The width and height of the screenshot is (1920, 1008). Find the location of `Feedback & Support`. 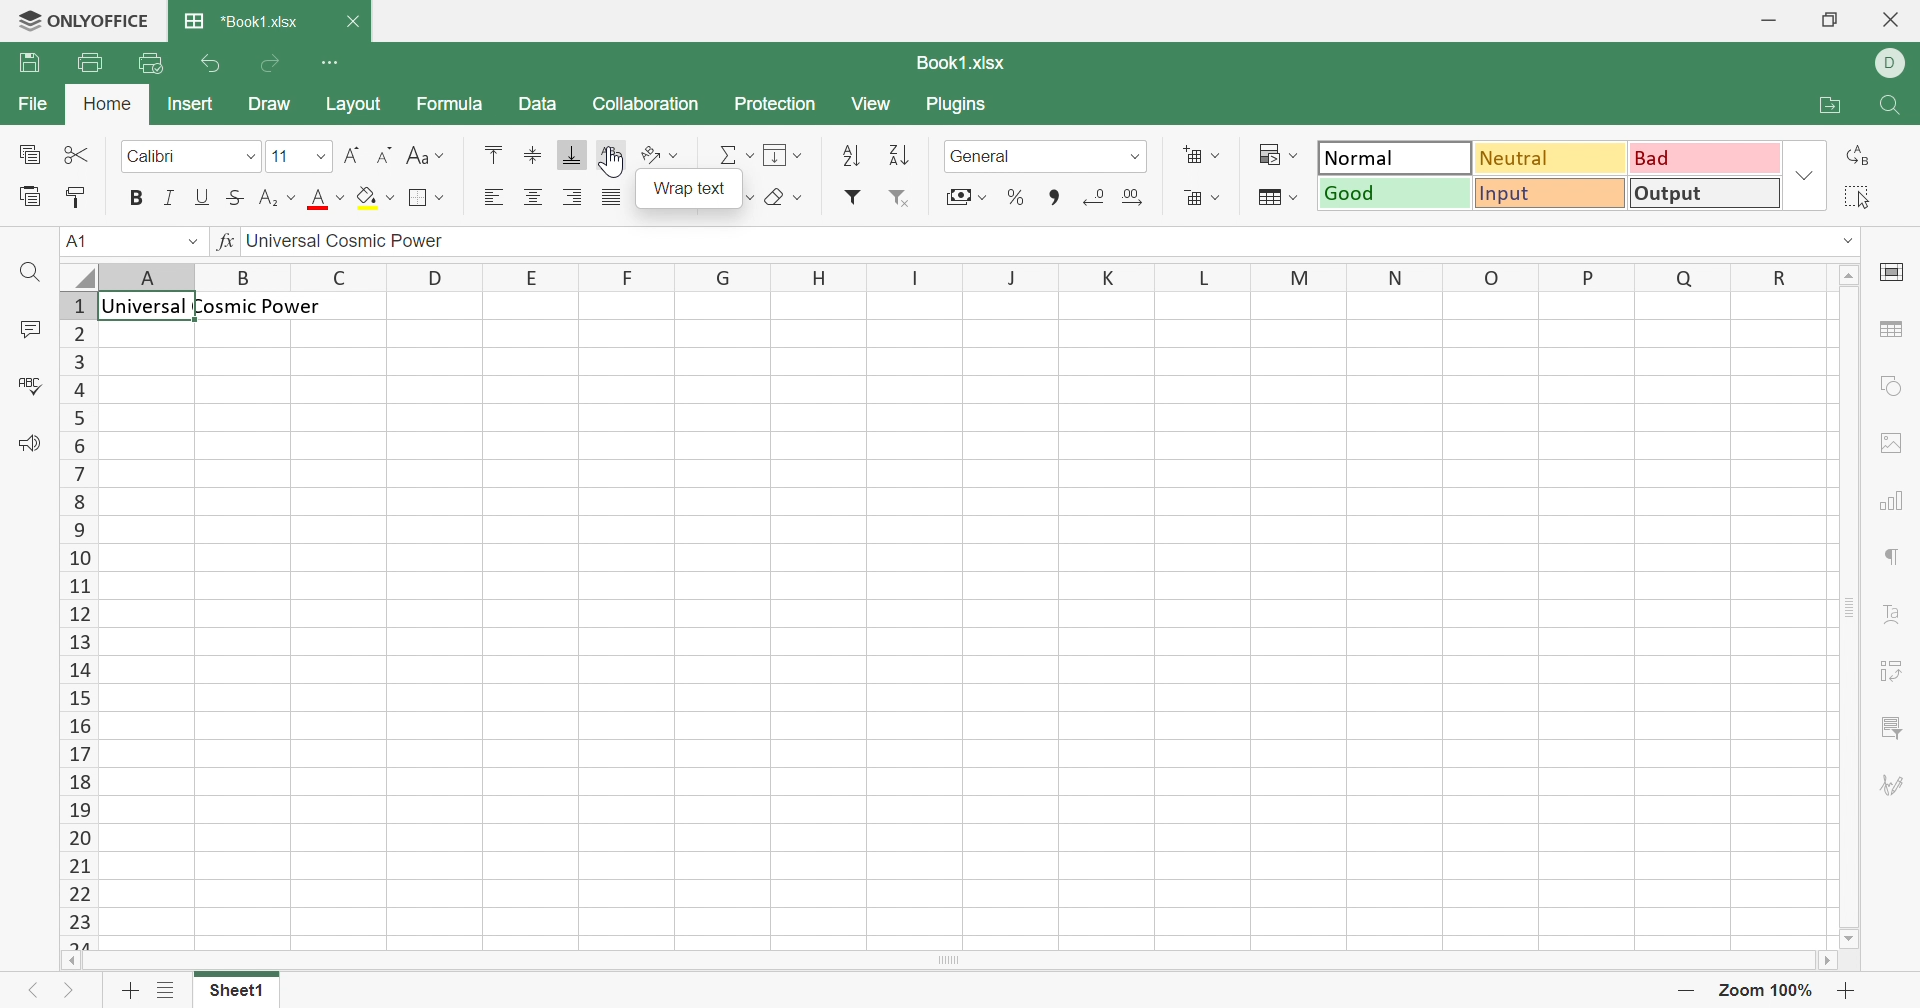

Feedback & Support is located at coordinates (31, 450).